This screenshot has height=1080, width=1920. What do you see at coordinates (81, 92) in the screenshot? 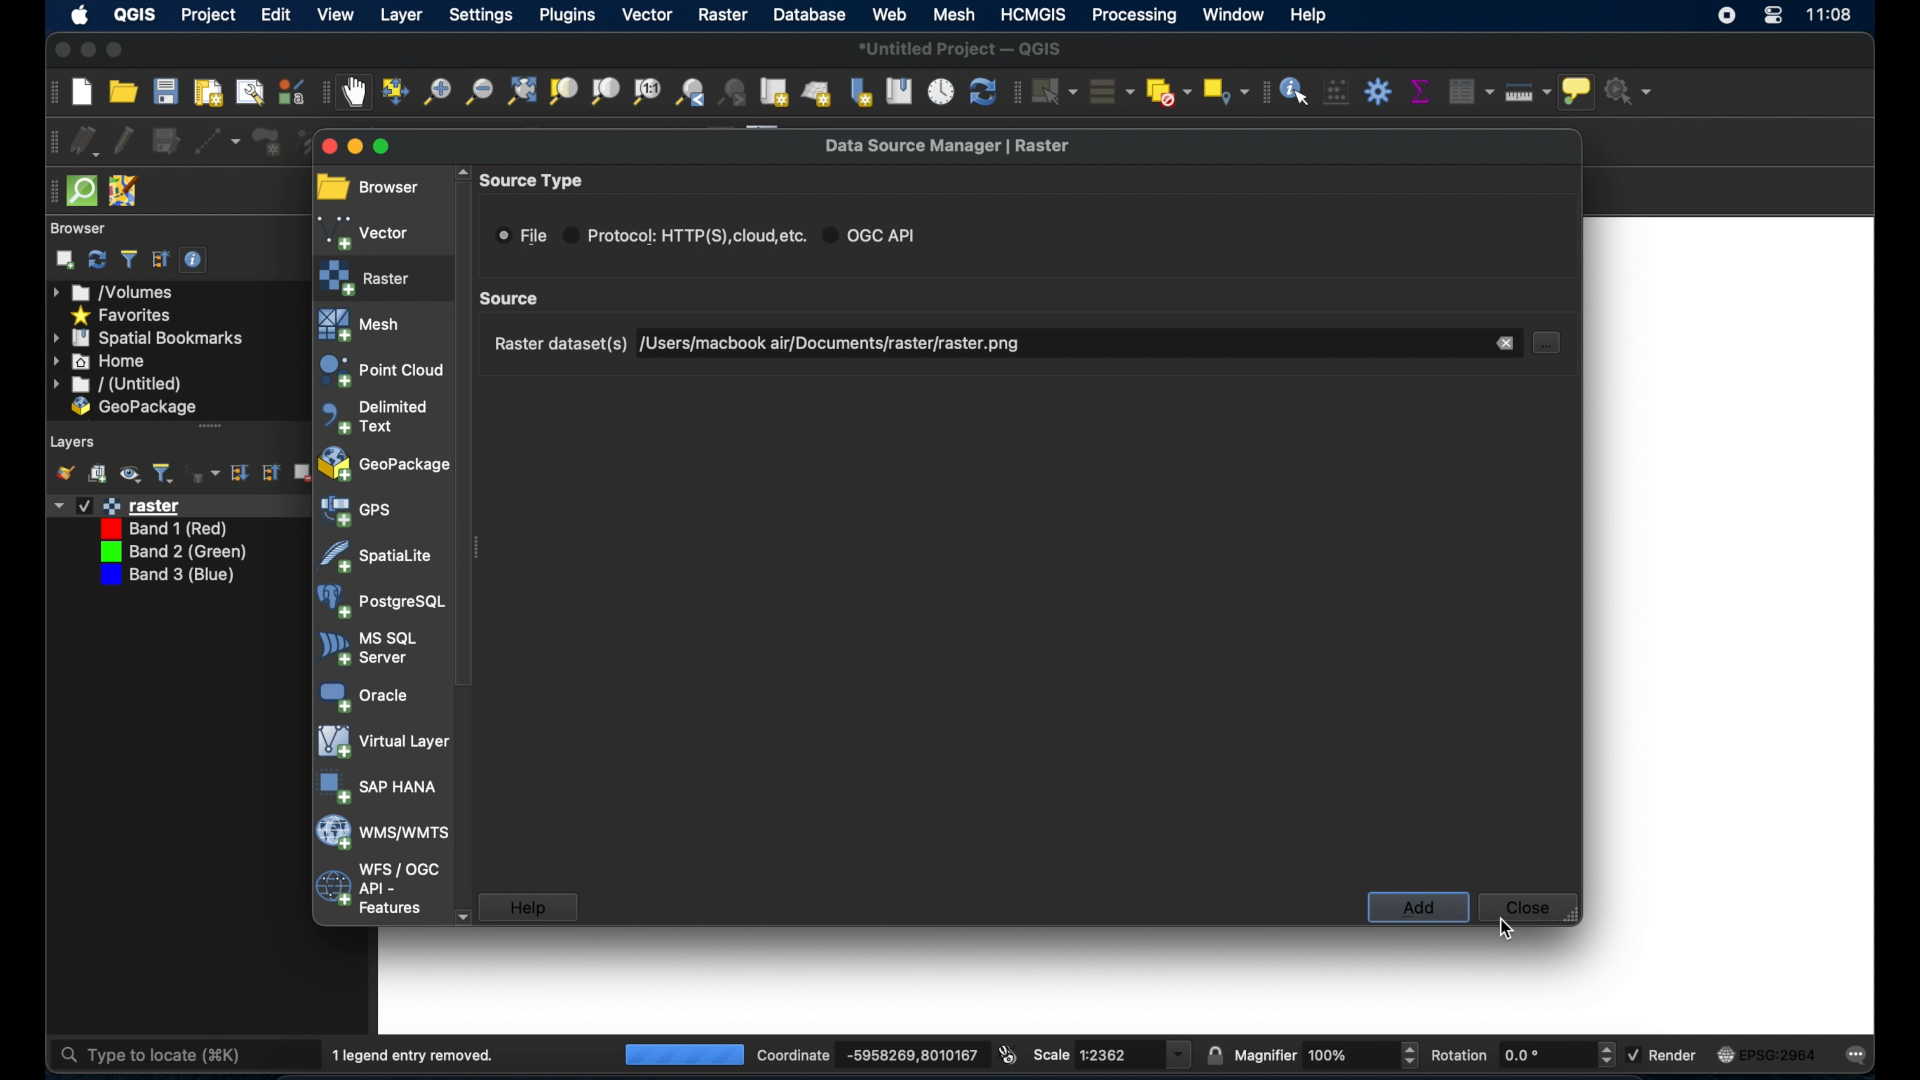
I see `create new project` at bounding box center [81, 92].